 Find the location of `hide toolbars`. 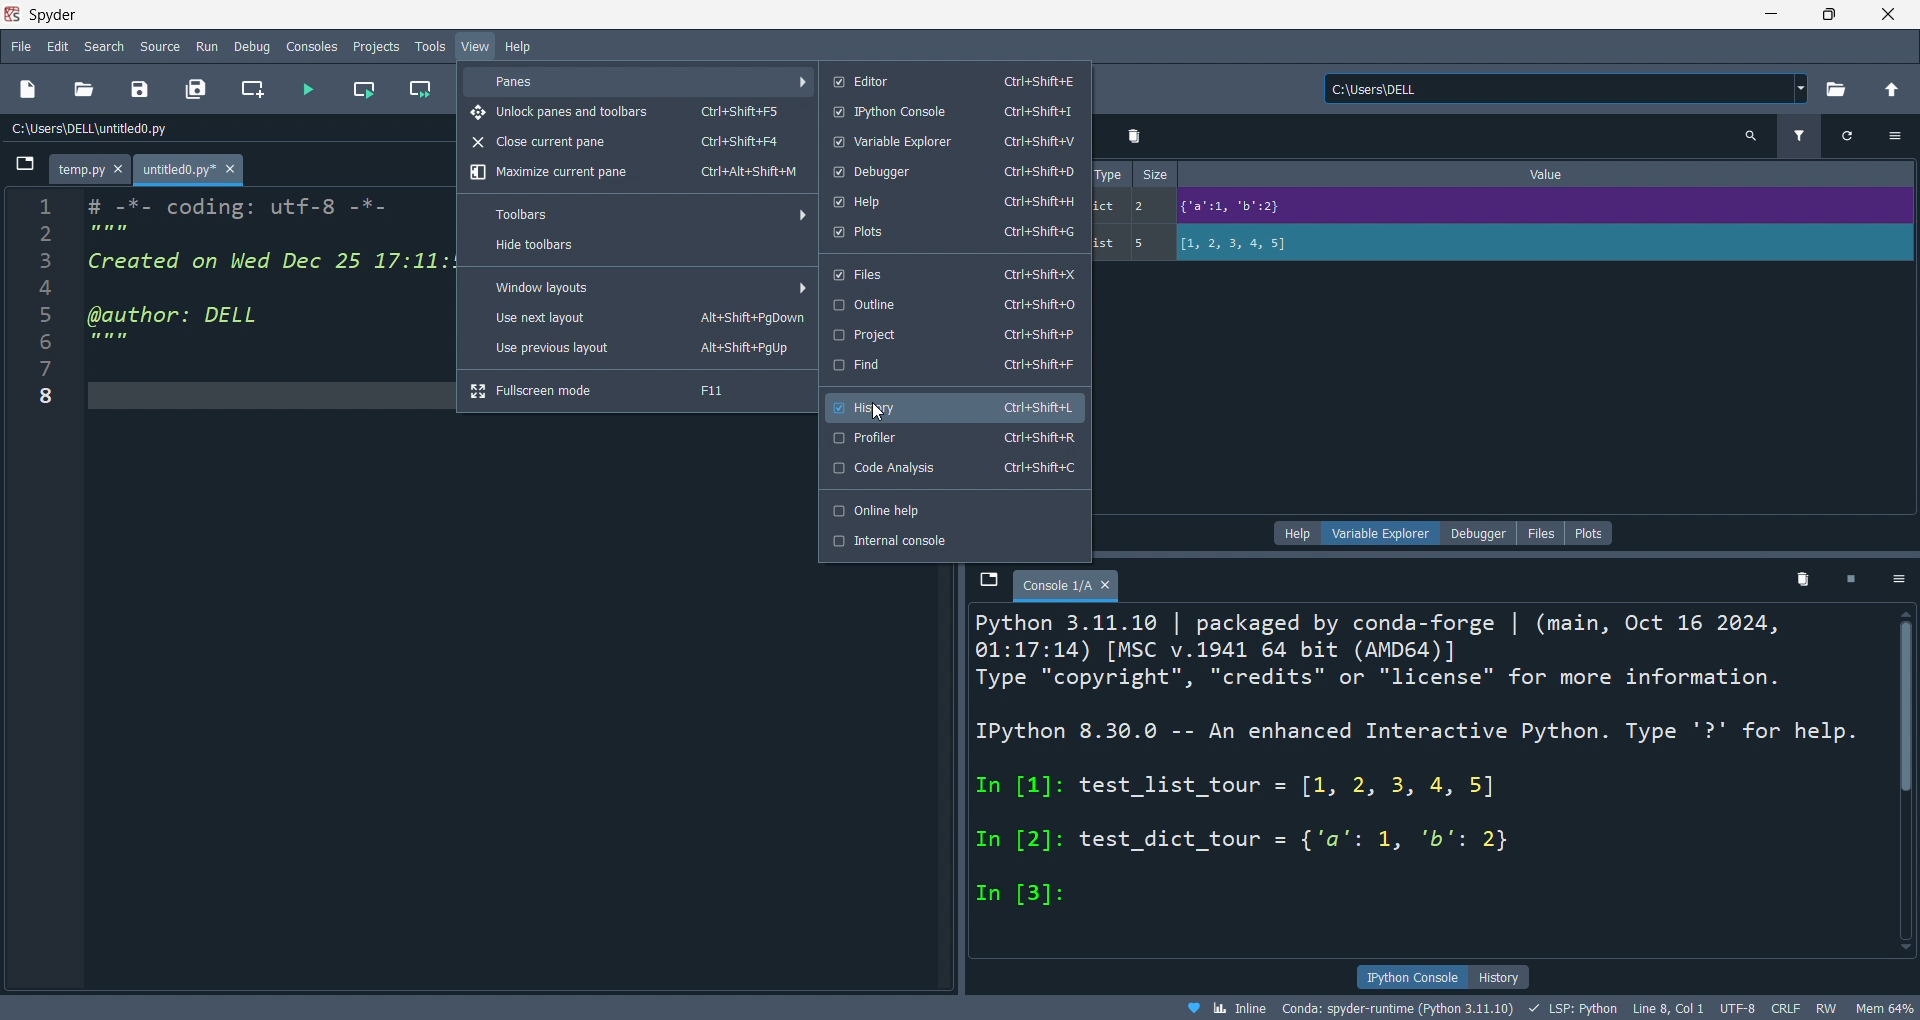

hide toolbars is located at coordinates (637, 248).